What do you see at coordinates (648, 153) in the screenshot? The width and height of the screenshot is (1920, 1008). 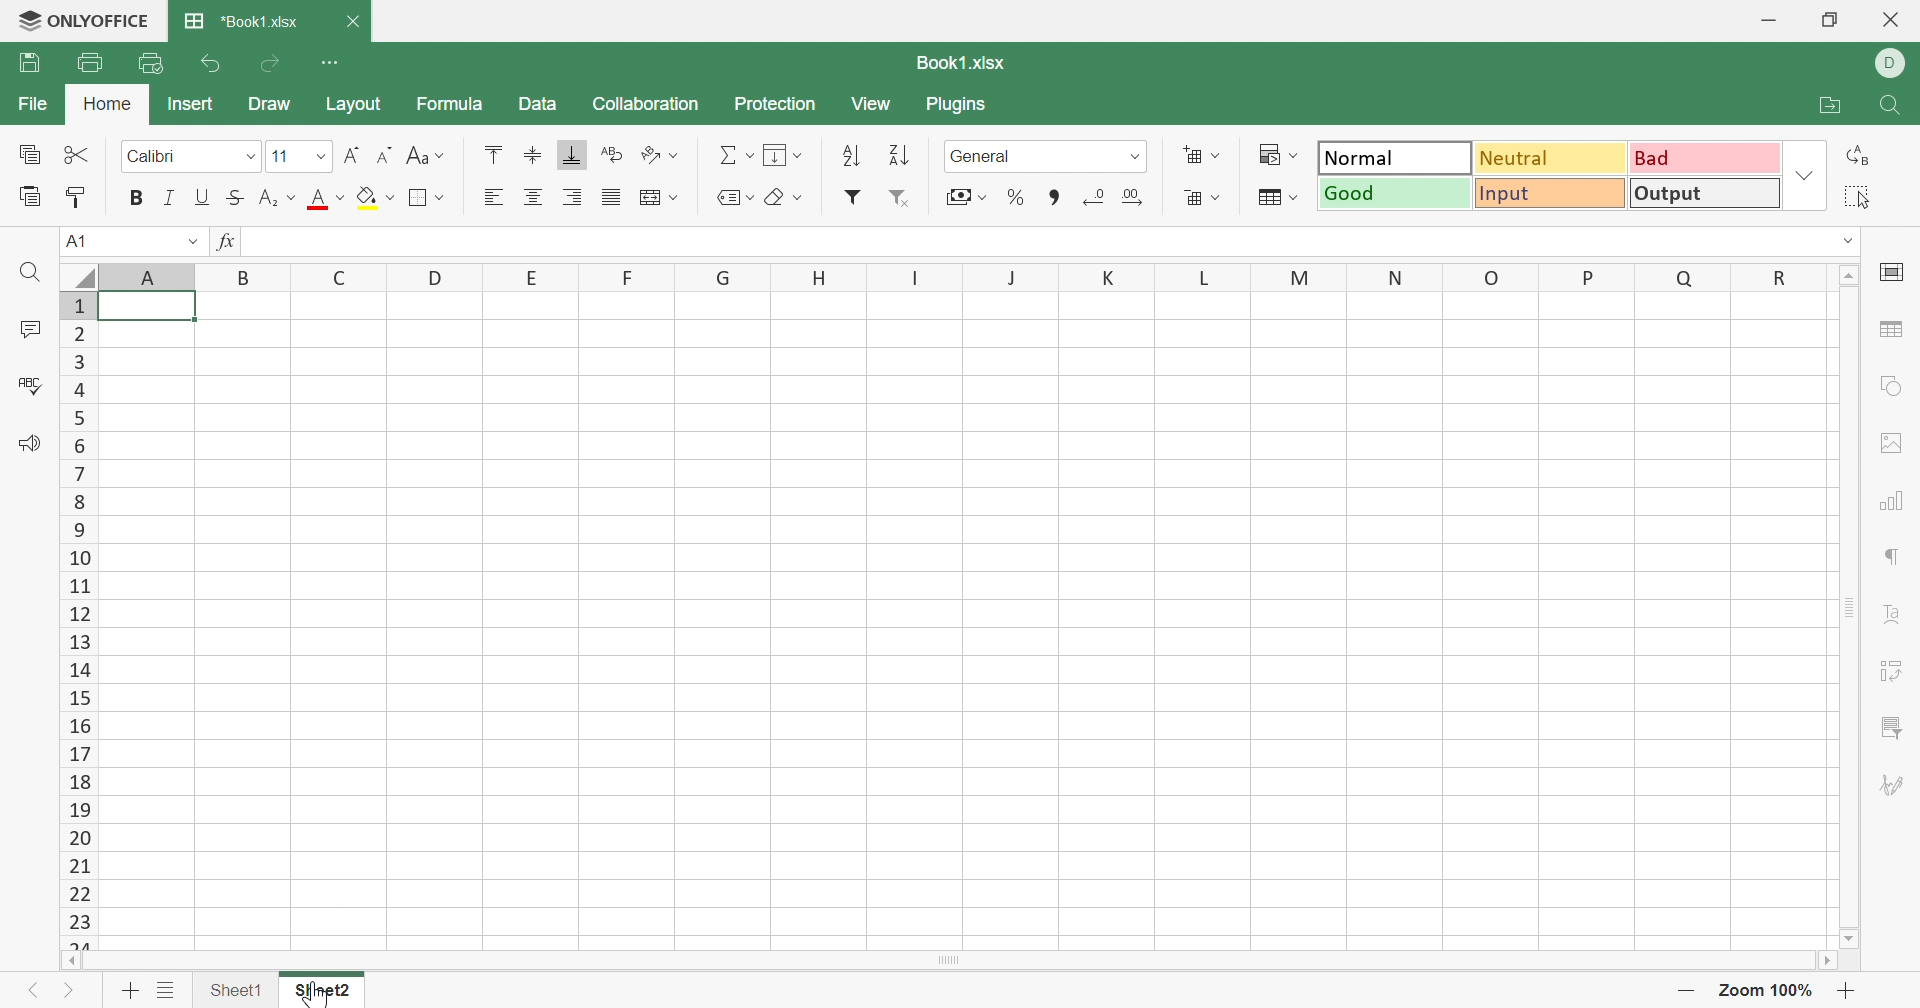 I see `Orientation` at bounding box center [648, 153].